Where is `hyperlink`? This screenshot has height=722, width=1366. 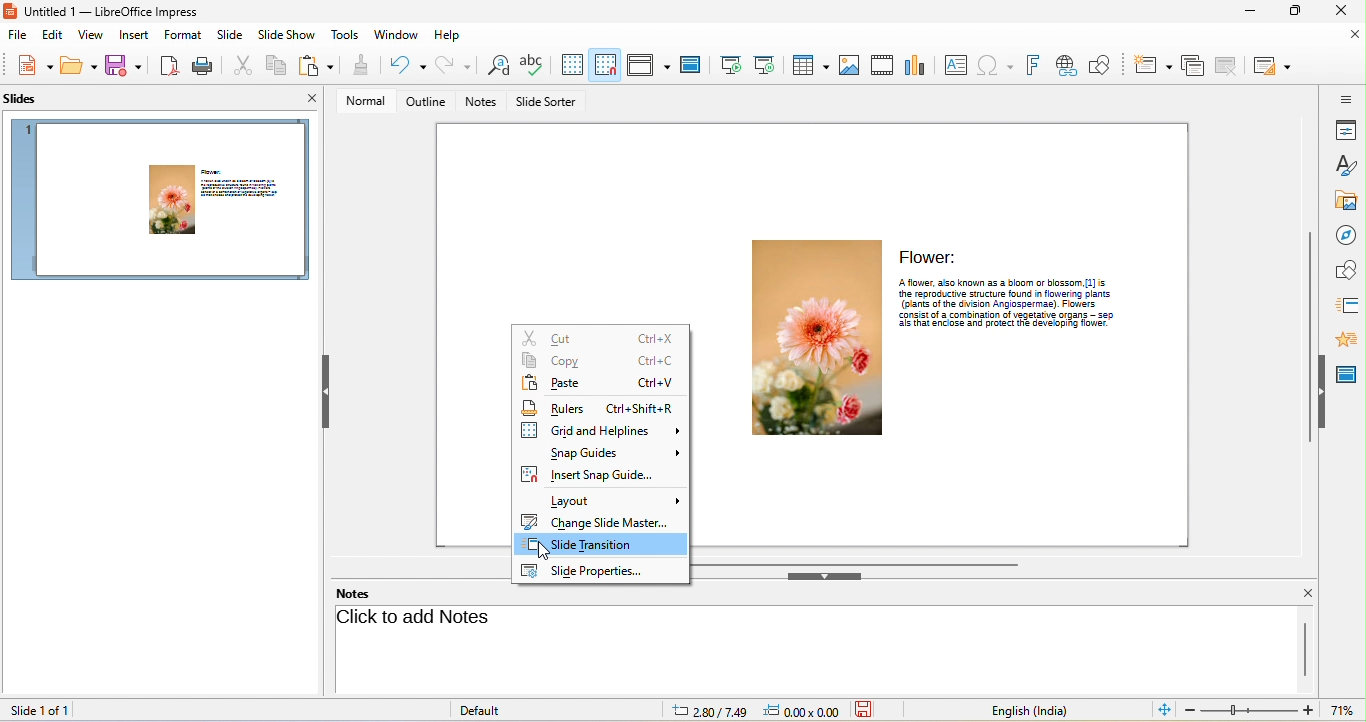
hyperlink is located at coordinates (1066, 65).